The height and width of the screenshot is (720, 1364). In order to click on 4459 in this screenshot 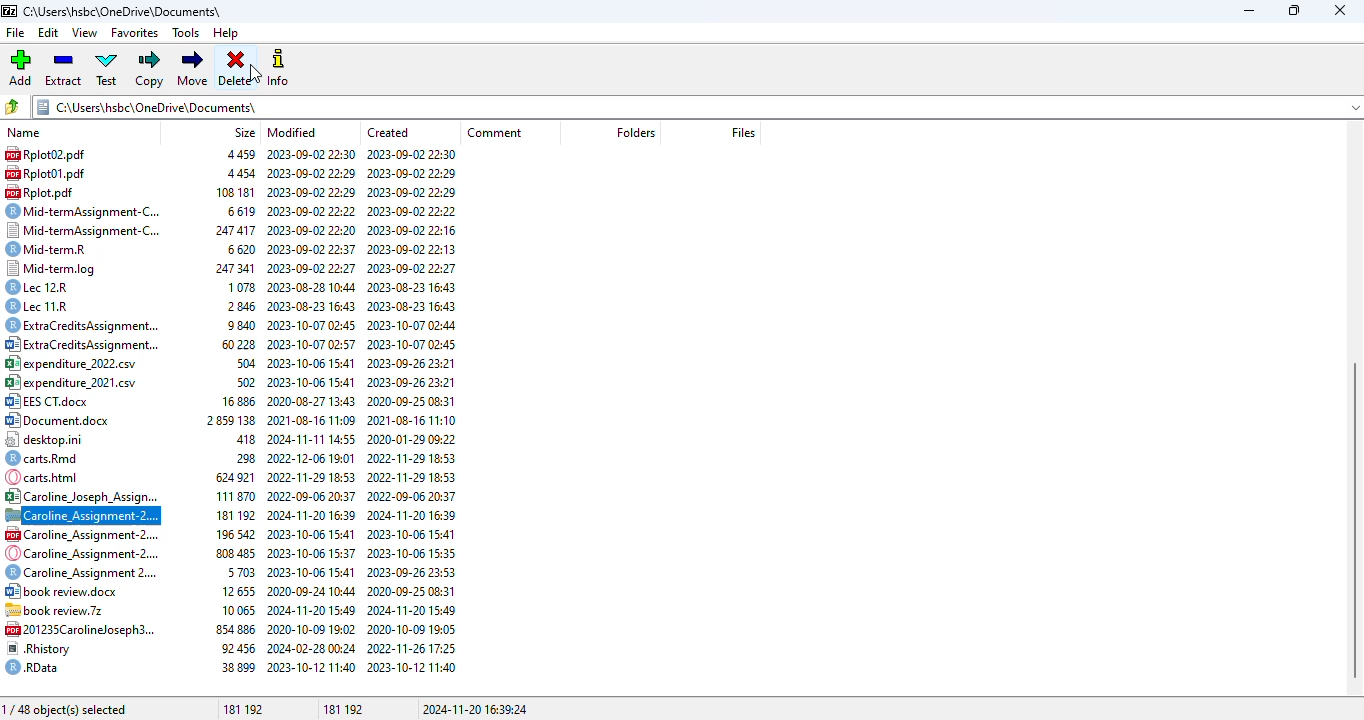, I will do `click(231, 154)`.